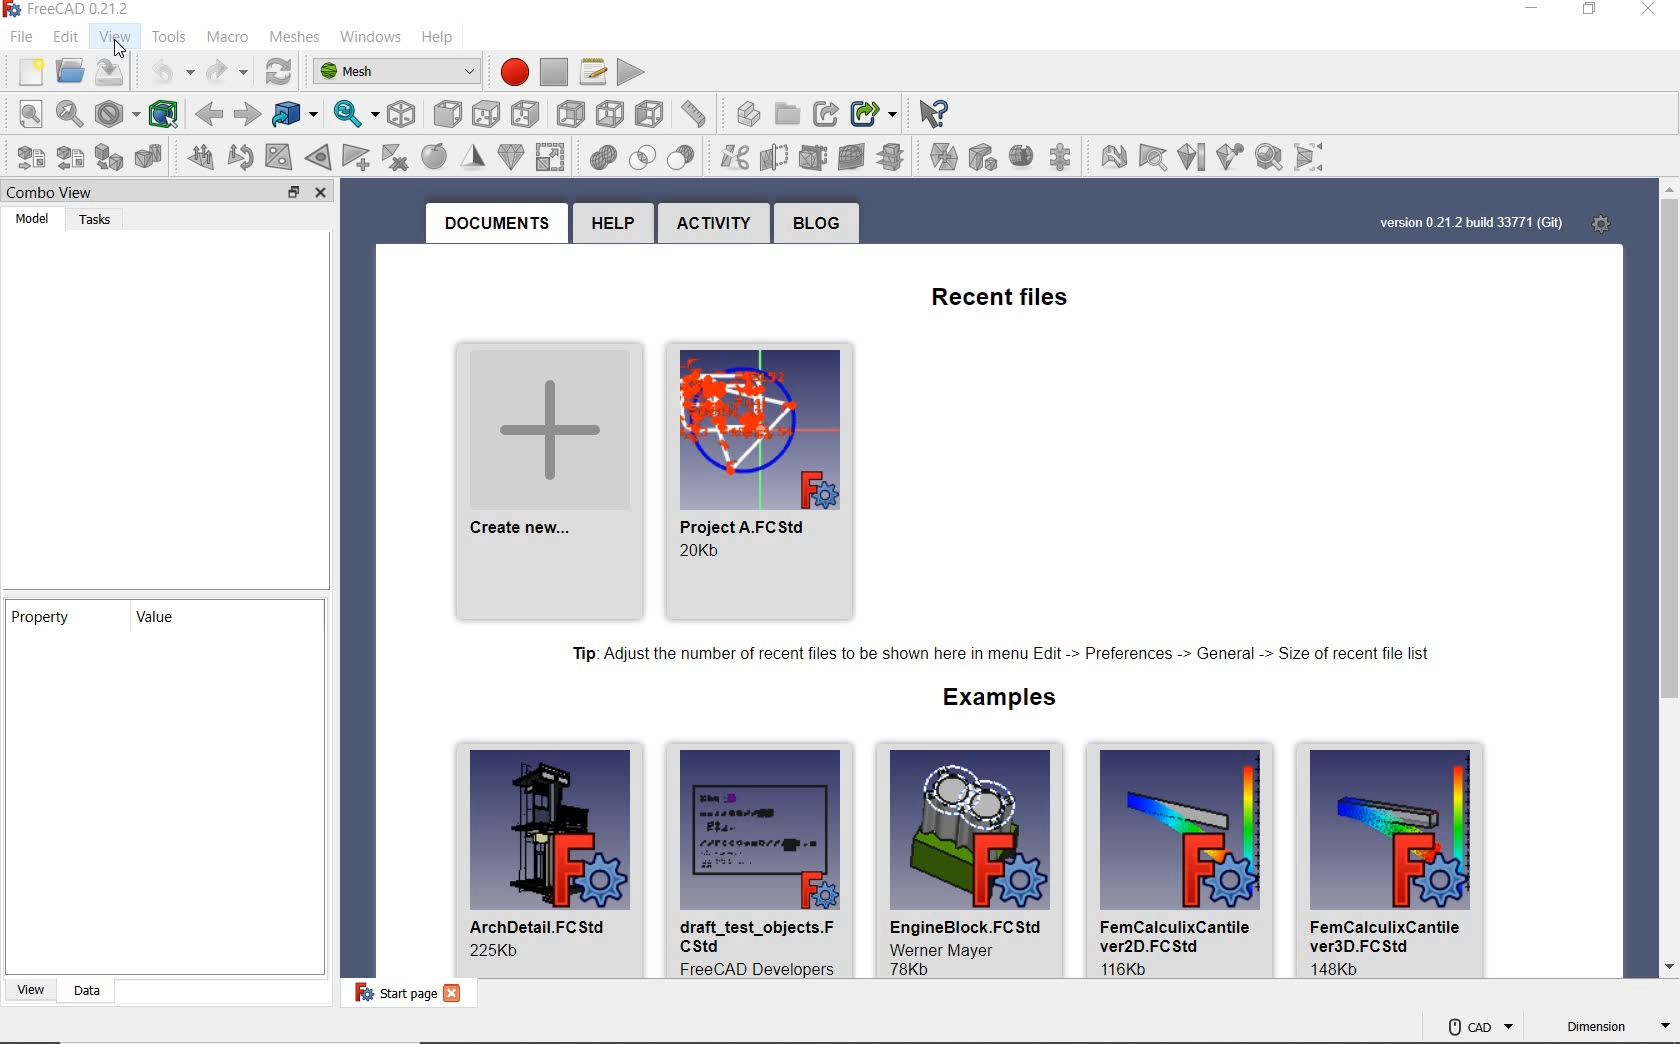 This screenshot has height=1044, width=1680. What do you see at coordinates (509, 155) in the screenshot?
I see `scale` at bounding box center [509, 155].